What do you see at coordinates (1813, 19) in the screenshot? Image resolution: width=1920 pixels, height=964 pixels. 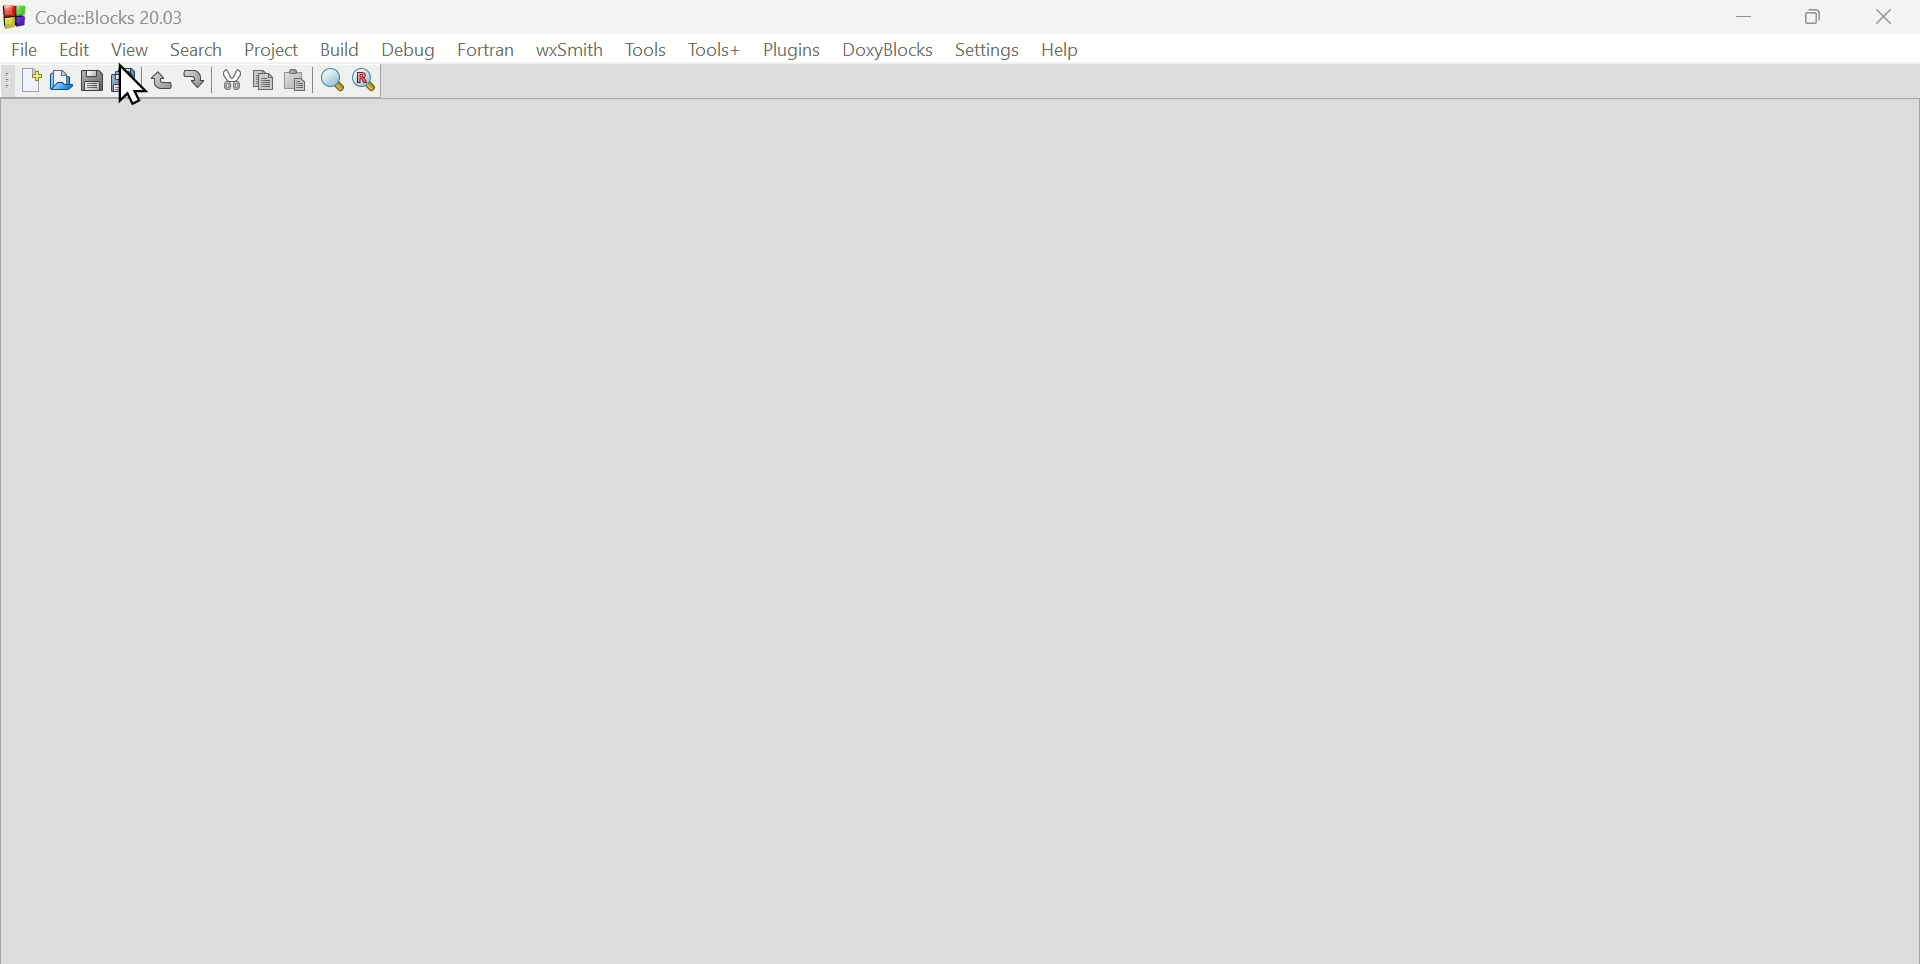 I see `Maximize` at bounding box center [1813, 19].